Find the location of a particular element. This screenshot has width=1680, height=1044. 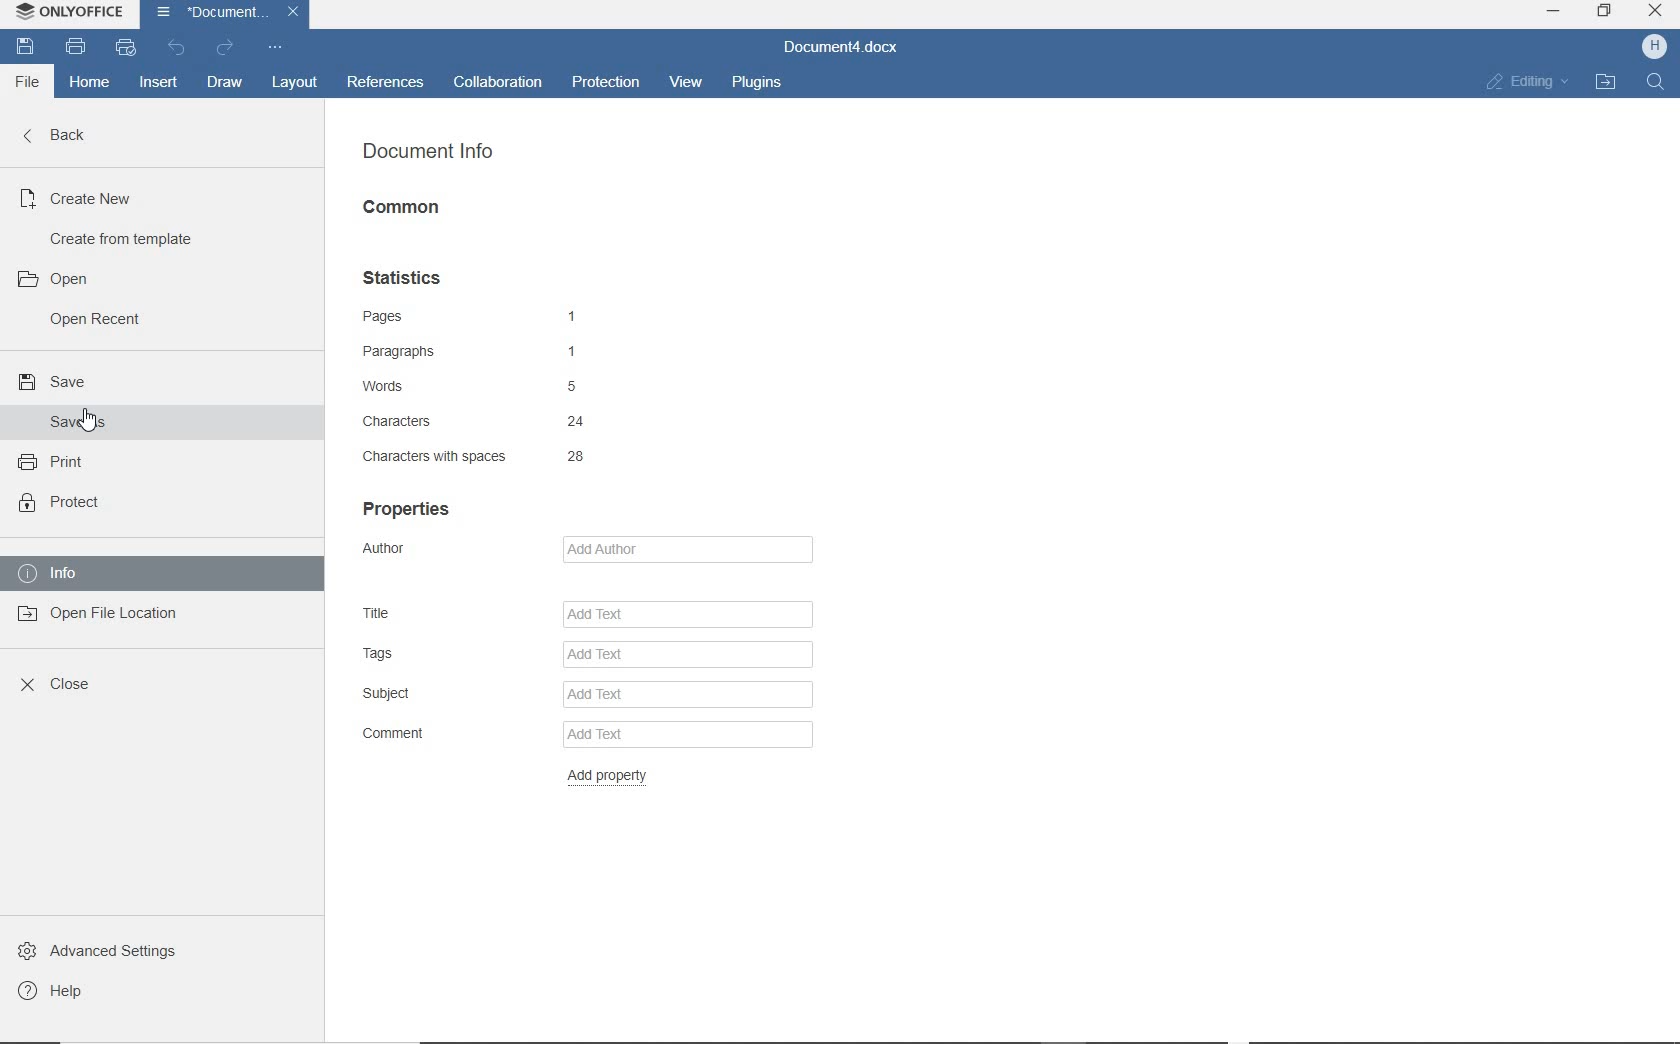

Pointer is located at coordinates (104, 427).